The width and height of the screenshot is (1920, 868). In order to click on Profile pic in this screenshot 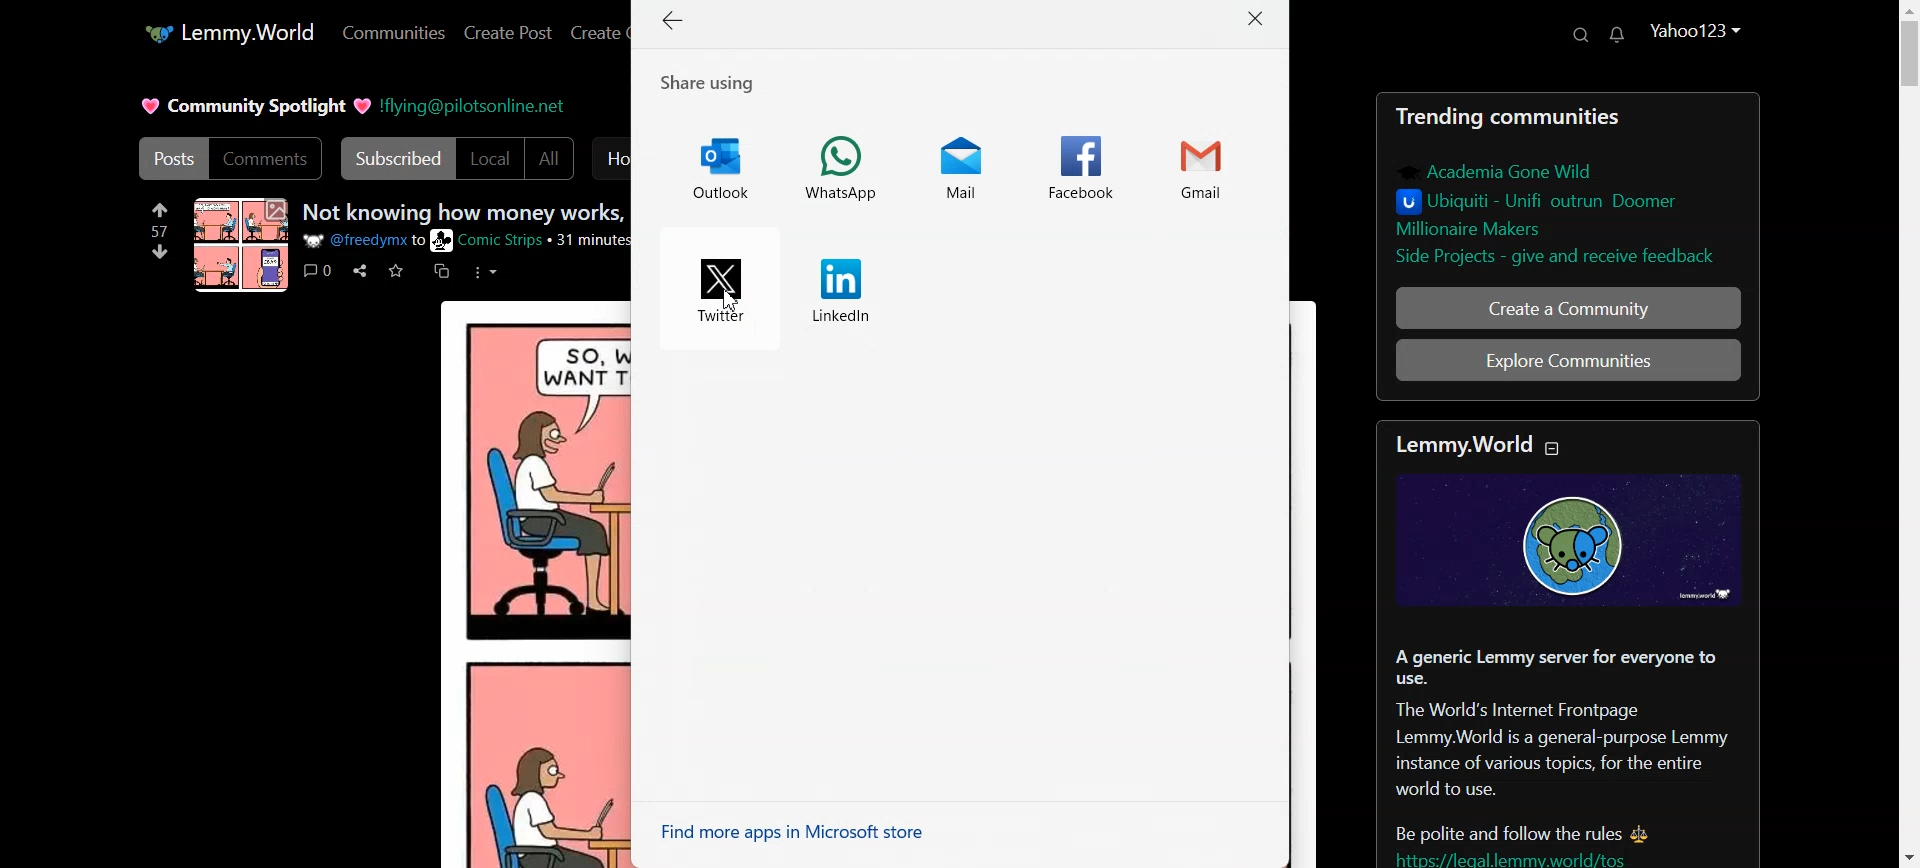, I will do `click(242, 244)`.